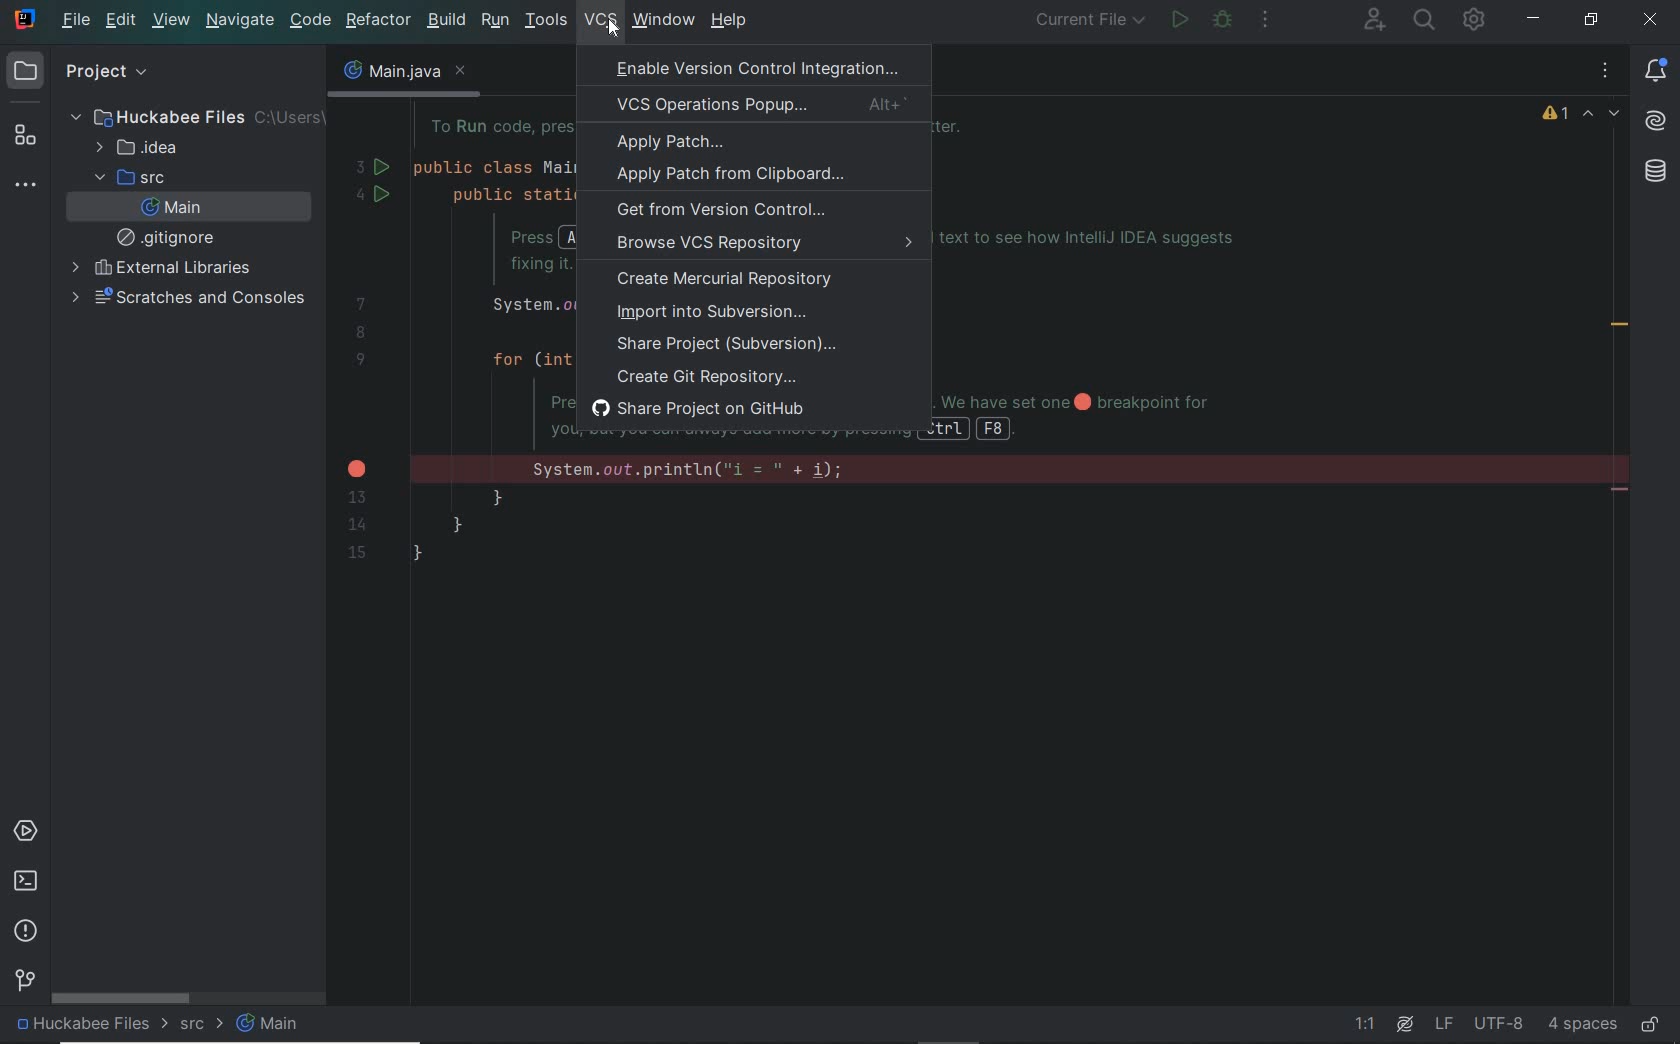 The height and width of the screenshot is (1044, 1680). What do you see at coordinates (1648, 1023) in the screenshot?
I see `make file ready only` at bounding box center [1648, 1023].